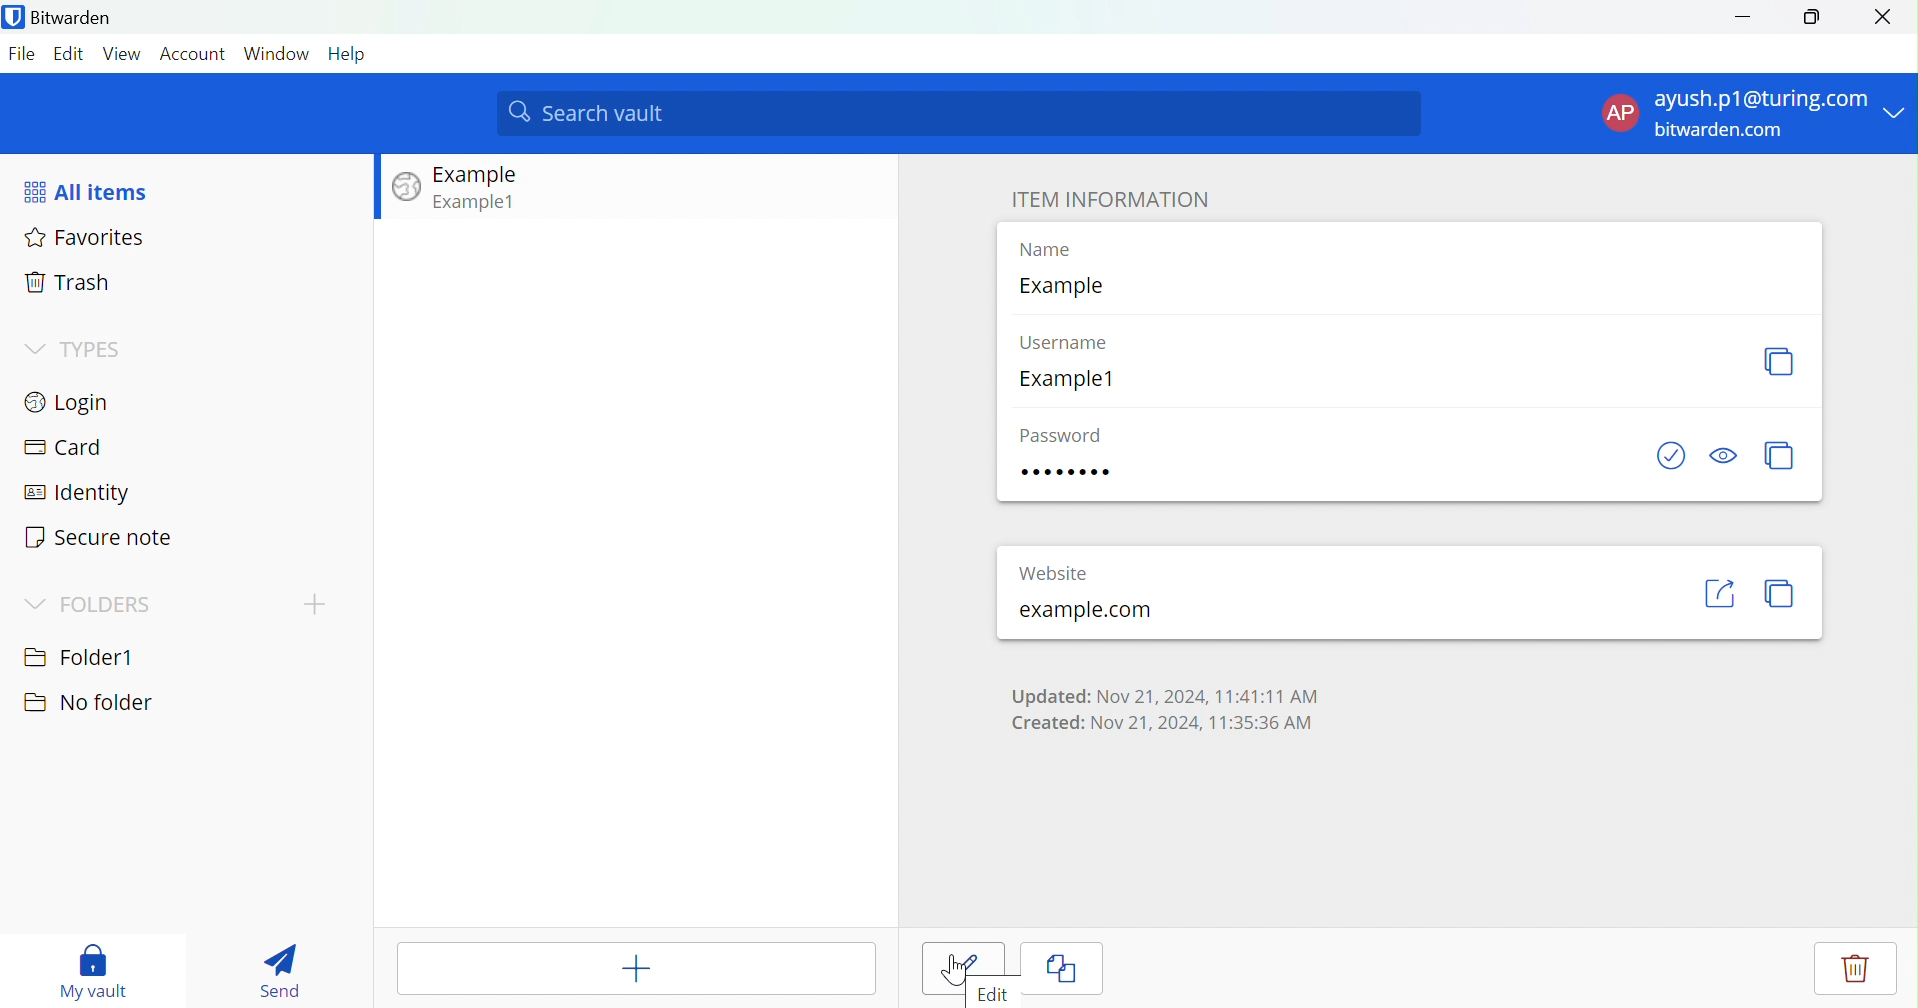  I want to click on Card, so click(63, 448).